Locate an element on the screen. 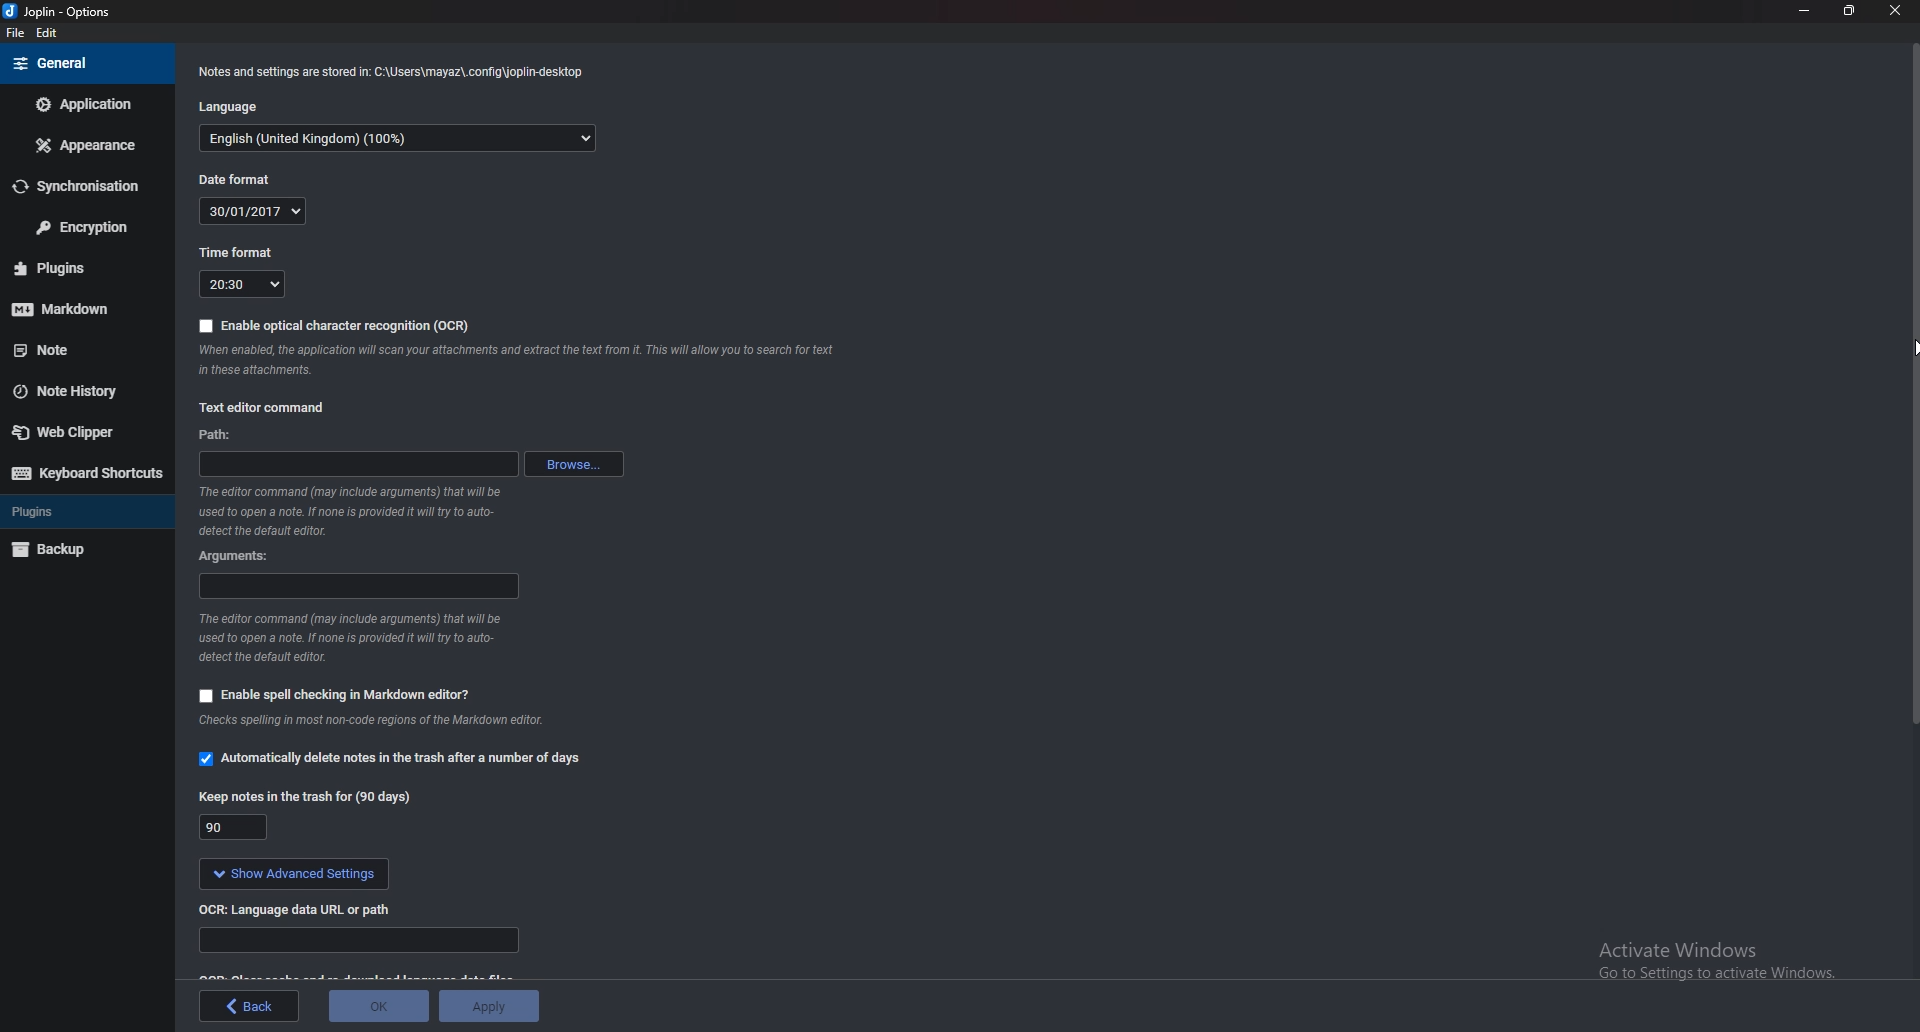 The height and width of the screenshot is (1032, 1920). Info is located at coordinates (537, 359).